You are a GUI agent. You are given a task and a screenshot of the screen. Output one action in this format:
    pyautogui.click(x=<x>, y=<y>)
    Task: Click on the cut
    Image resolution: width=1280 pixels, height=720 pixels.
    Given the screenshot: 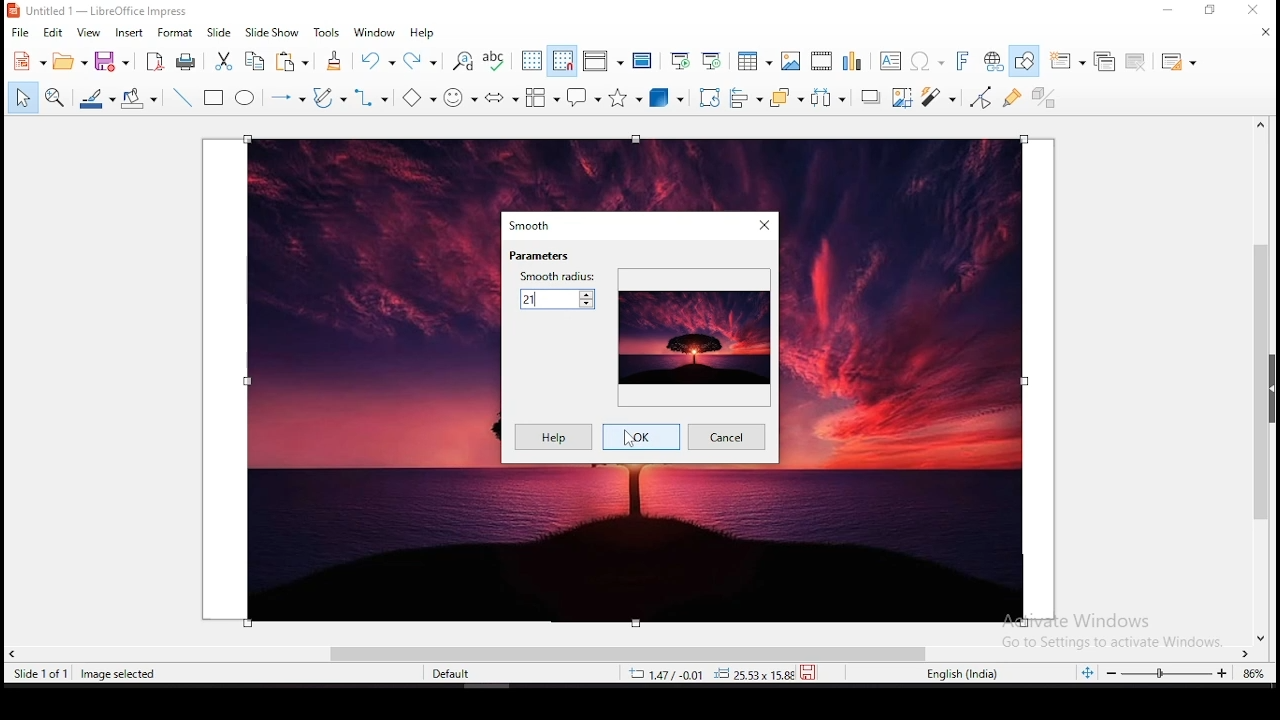 What is the action you would take?
    pyautogui.click(x=224, y=61)
    